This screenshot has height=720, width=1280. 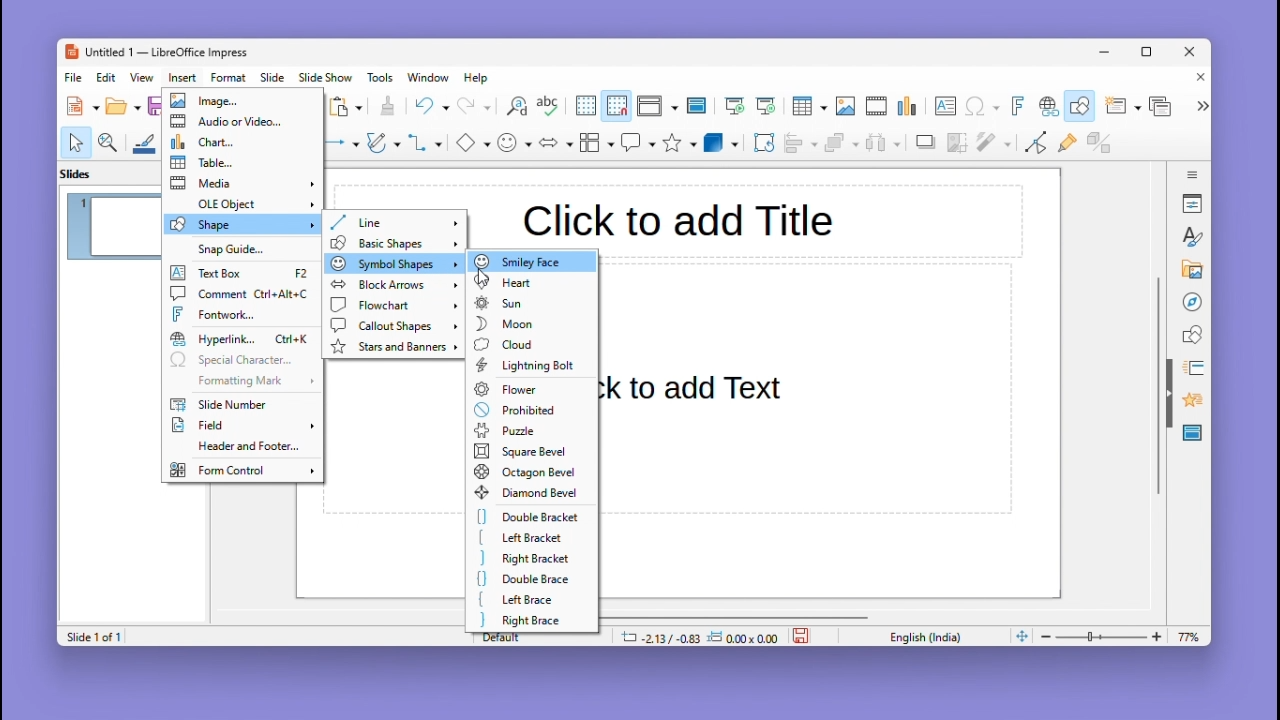 What do you see at coordinates (530, 579) in the screenshot?
I see `Double brace` at bounding box center [530, 579].